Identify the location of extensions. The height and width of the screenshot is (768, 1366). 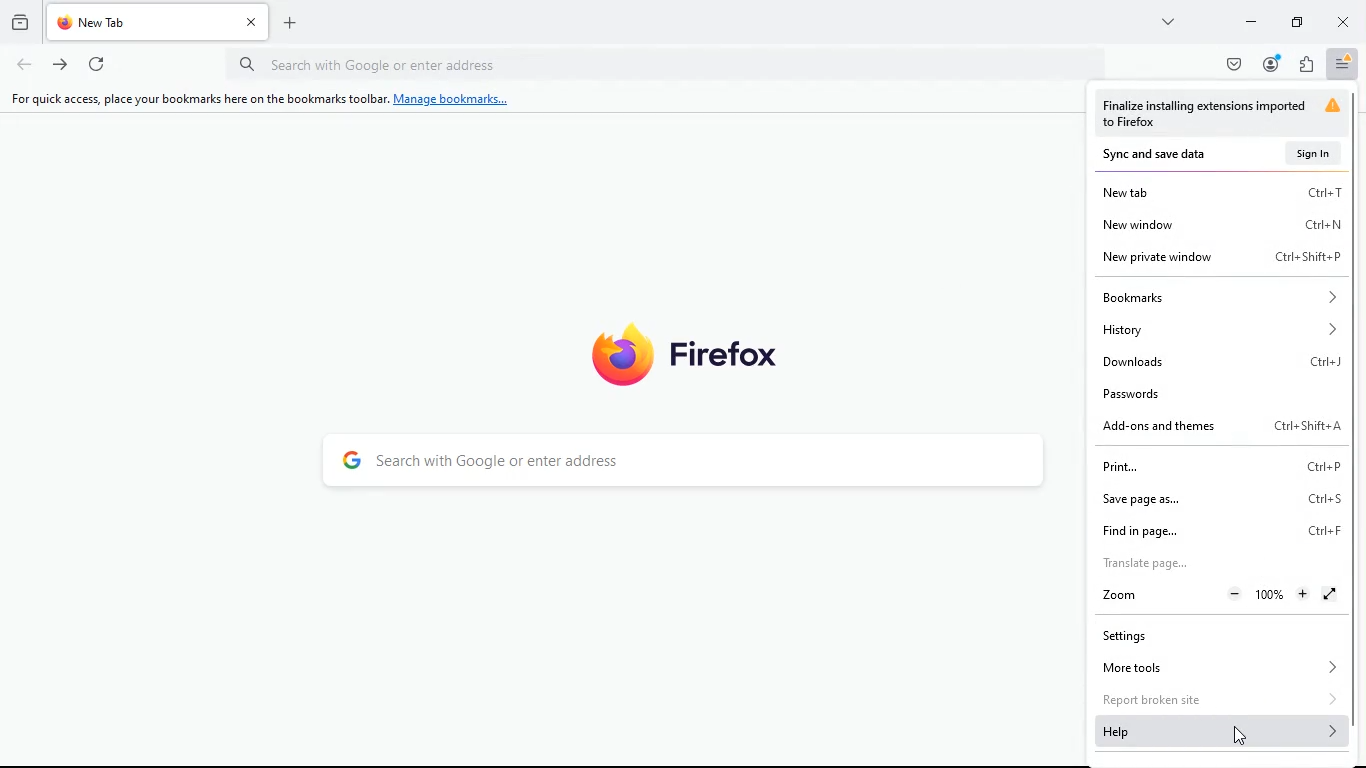
(1310, 66).